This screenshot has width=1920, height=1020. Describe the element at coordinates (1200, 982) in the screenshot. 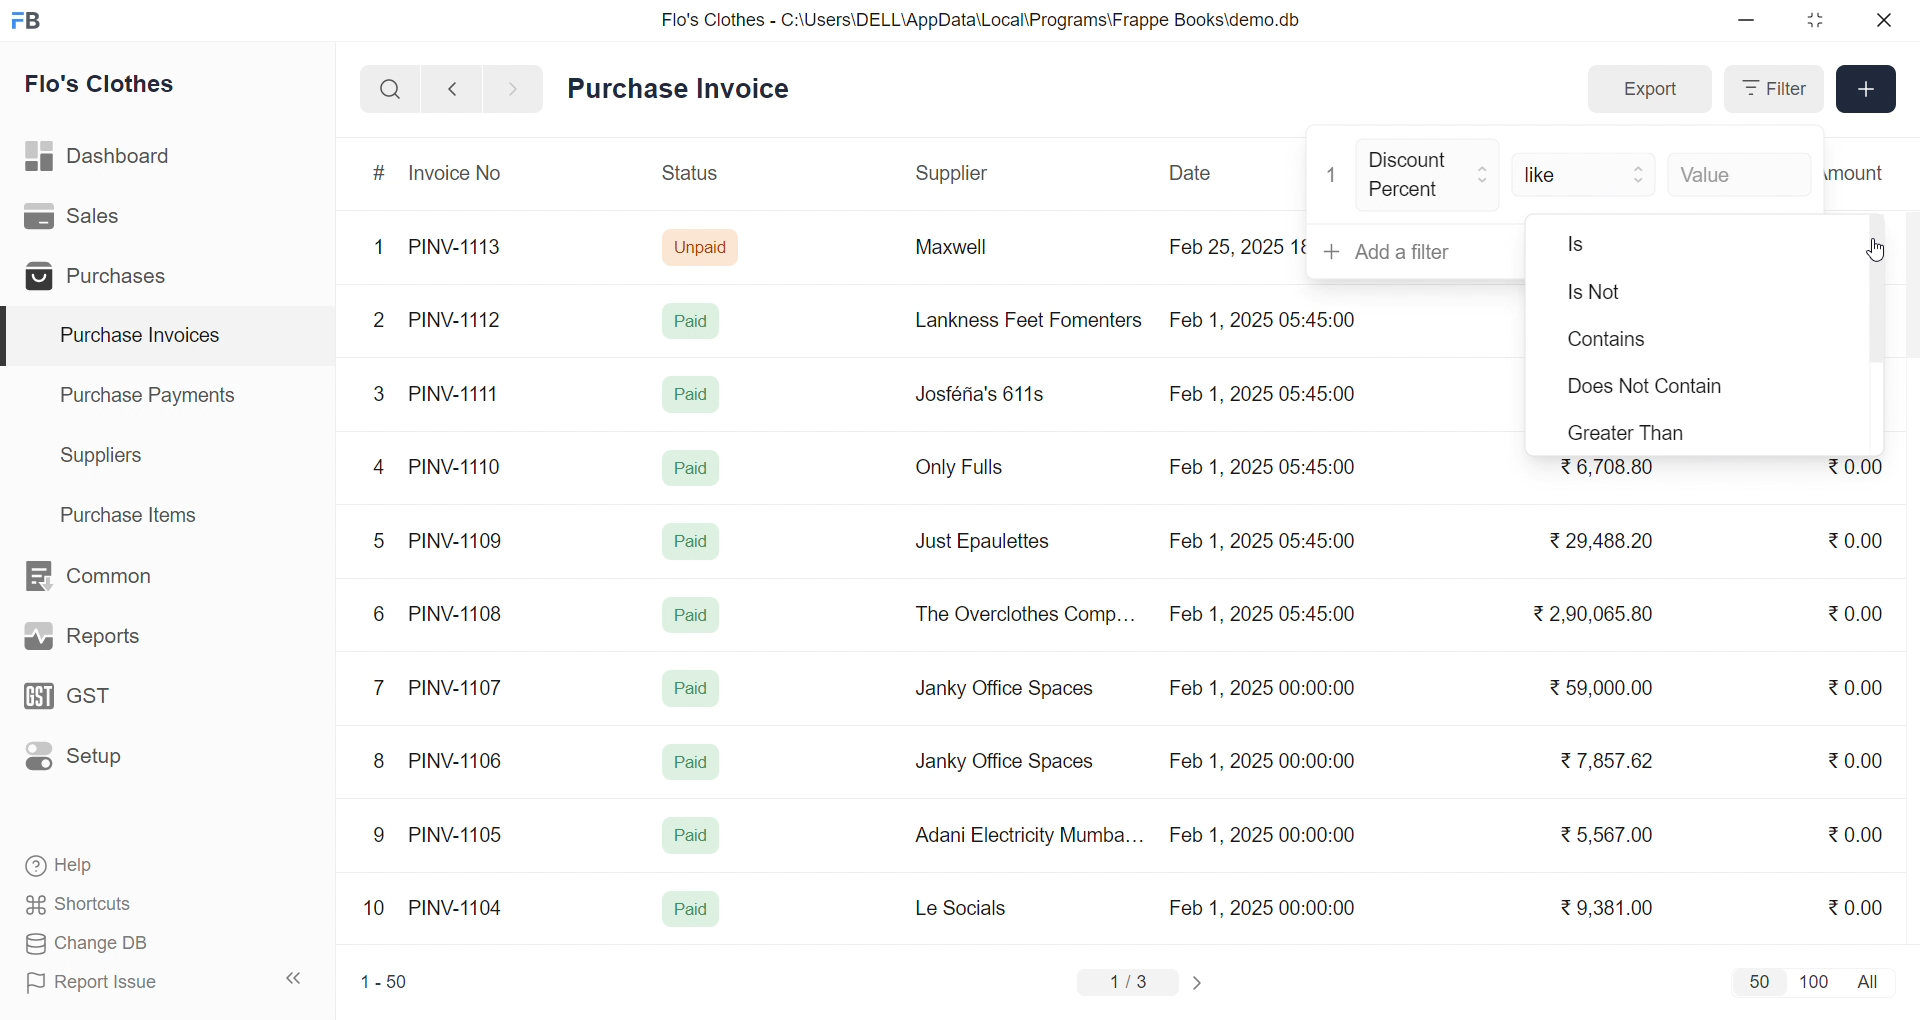

I see `change page` at that location.